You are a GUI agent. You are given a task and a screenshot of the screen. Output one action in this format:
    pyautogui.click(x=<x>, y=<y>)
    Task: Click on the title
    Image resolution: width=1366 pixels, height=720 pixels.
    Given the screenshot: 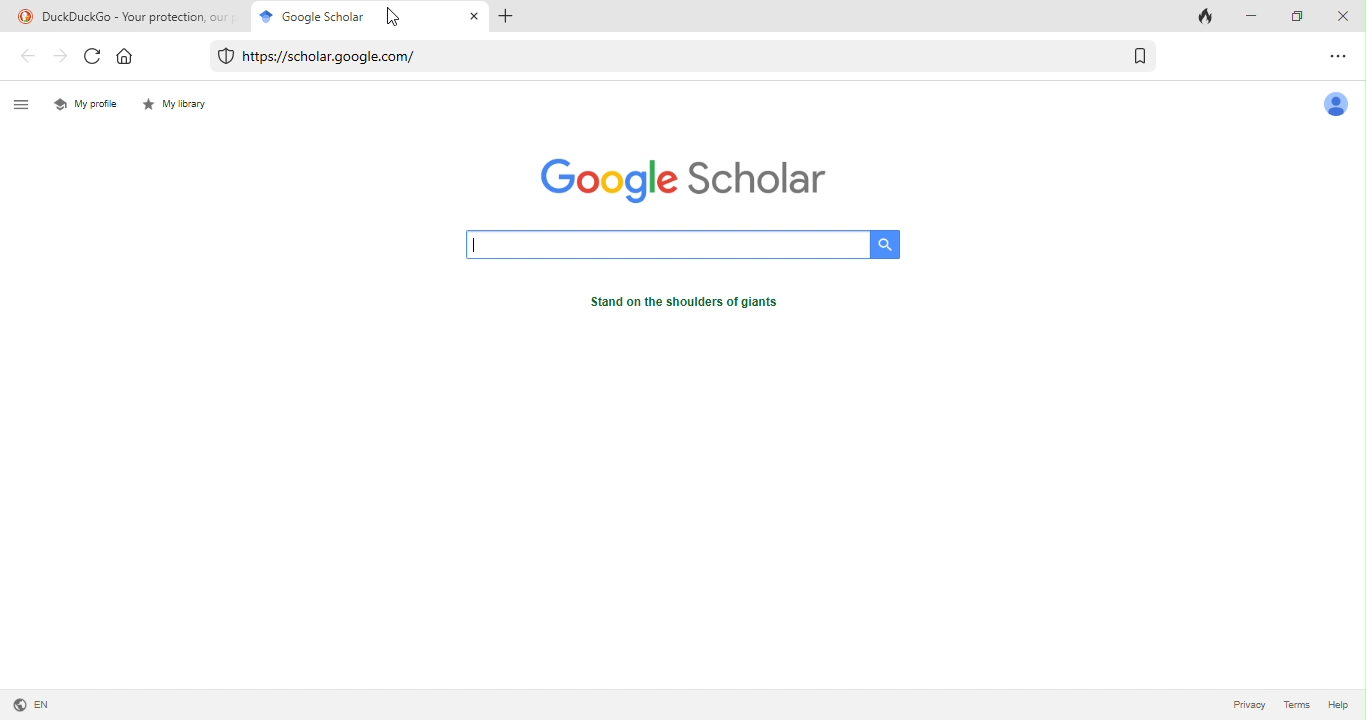 What is the action you would take?
    pyautogui.click(x=124, y=15)
    